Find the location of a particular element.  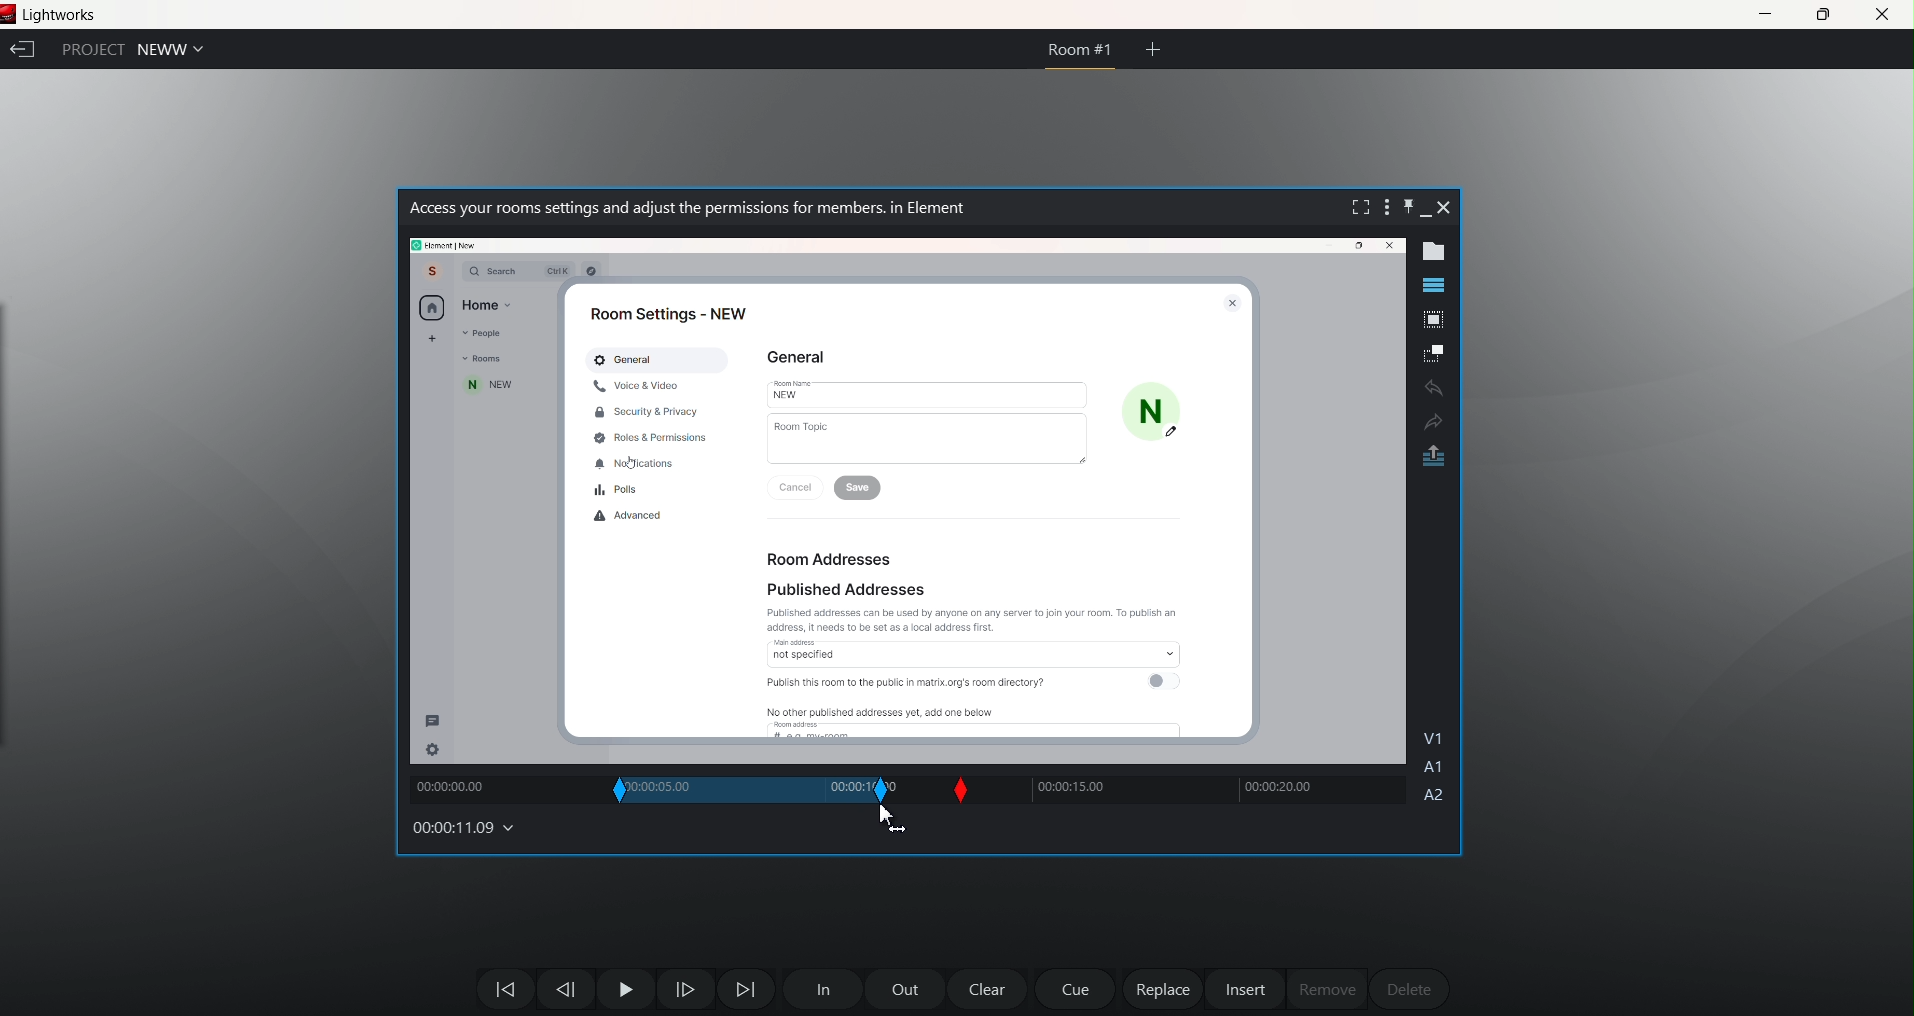

 is located at coordinates (595, 270).